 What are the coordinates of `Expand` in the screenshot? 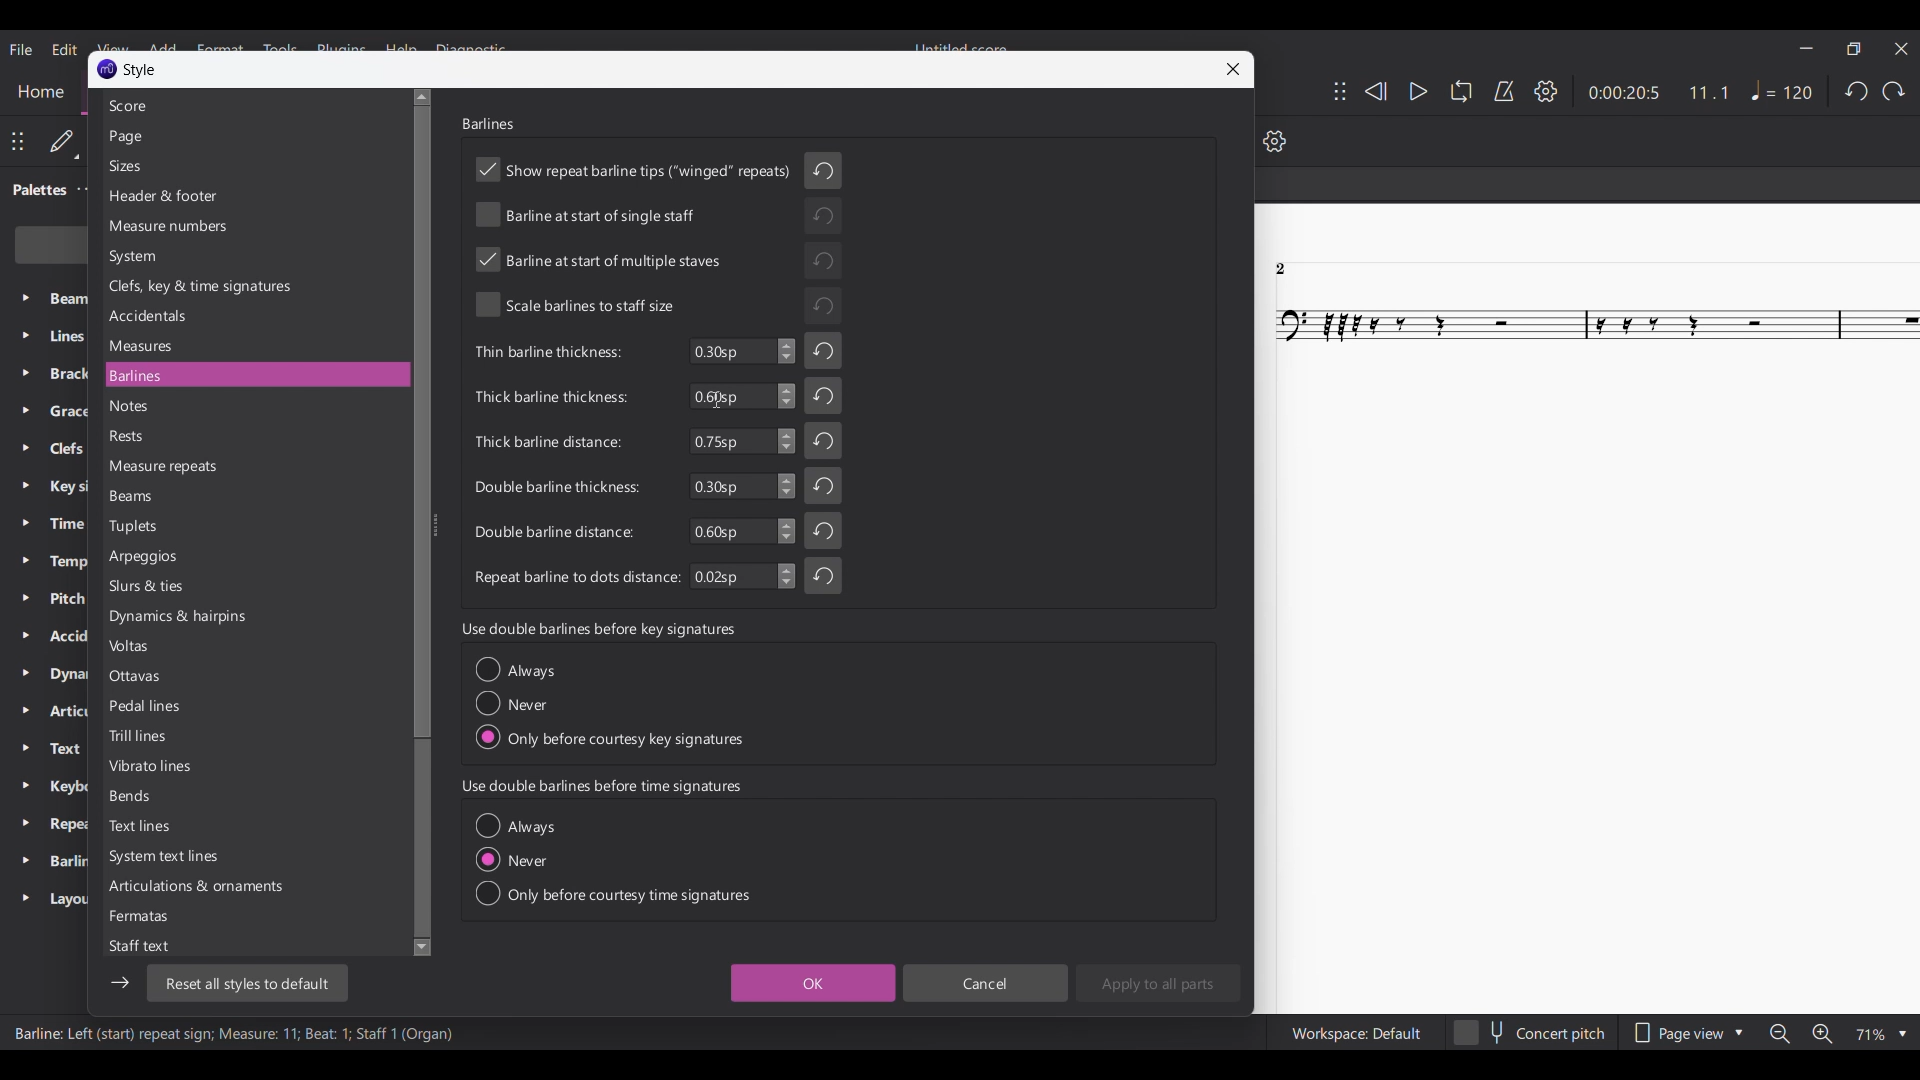 It's located at (25, 599).